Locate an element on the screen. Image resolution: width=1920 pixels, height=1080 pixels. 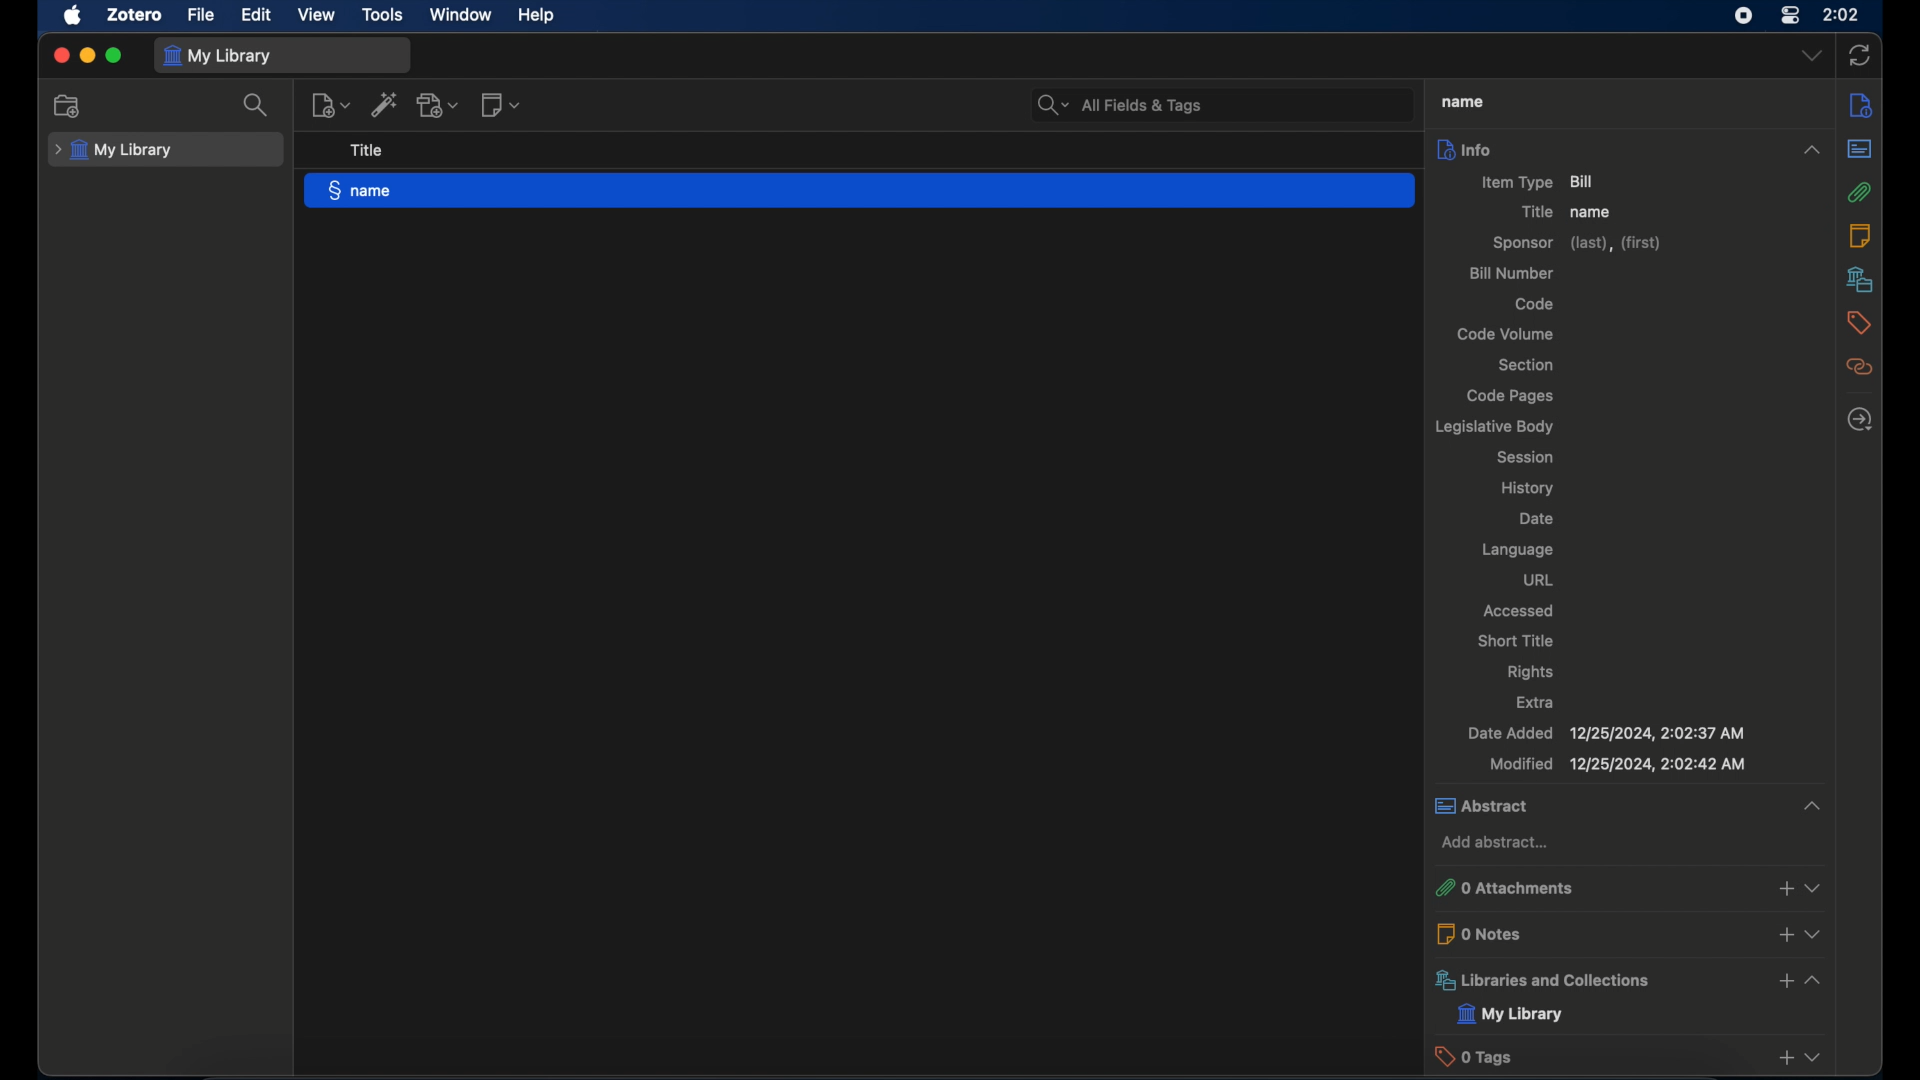
bill number is located at coordinates (1510, 274).